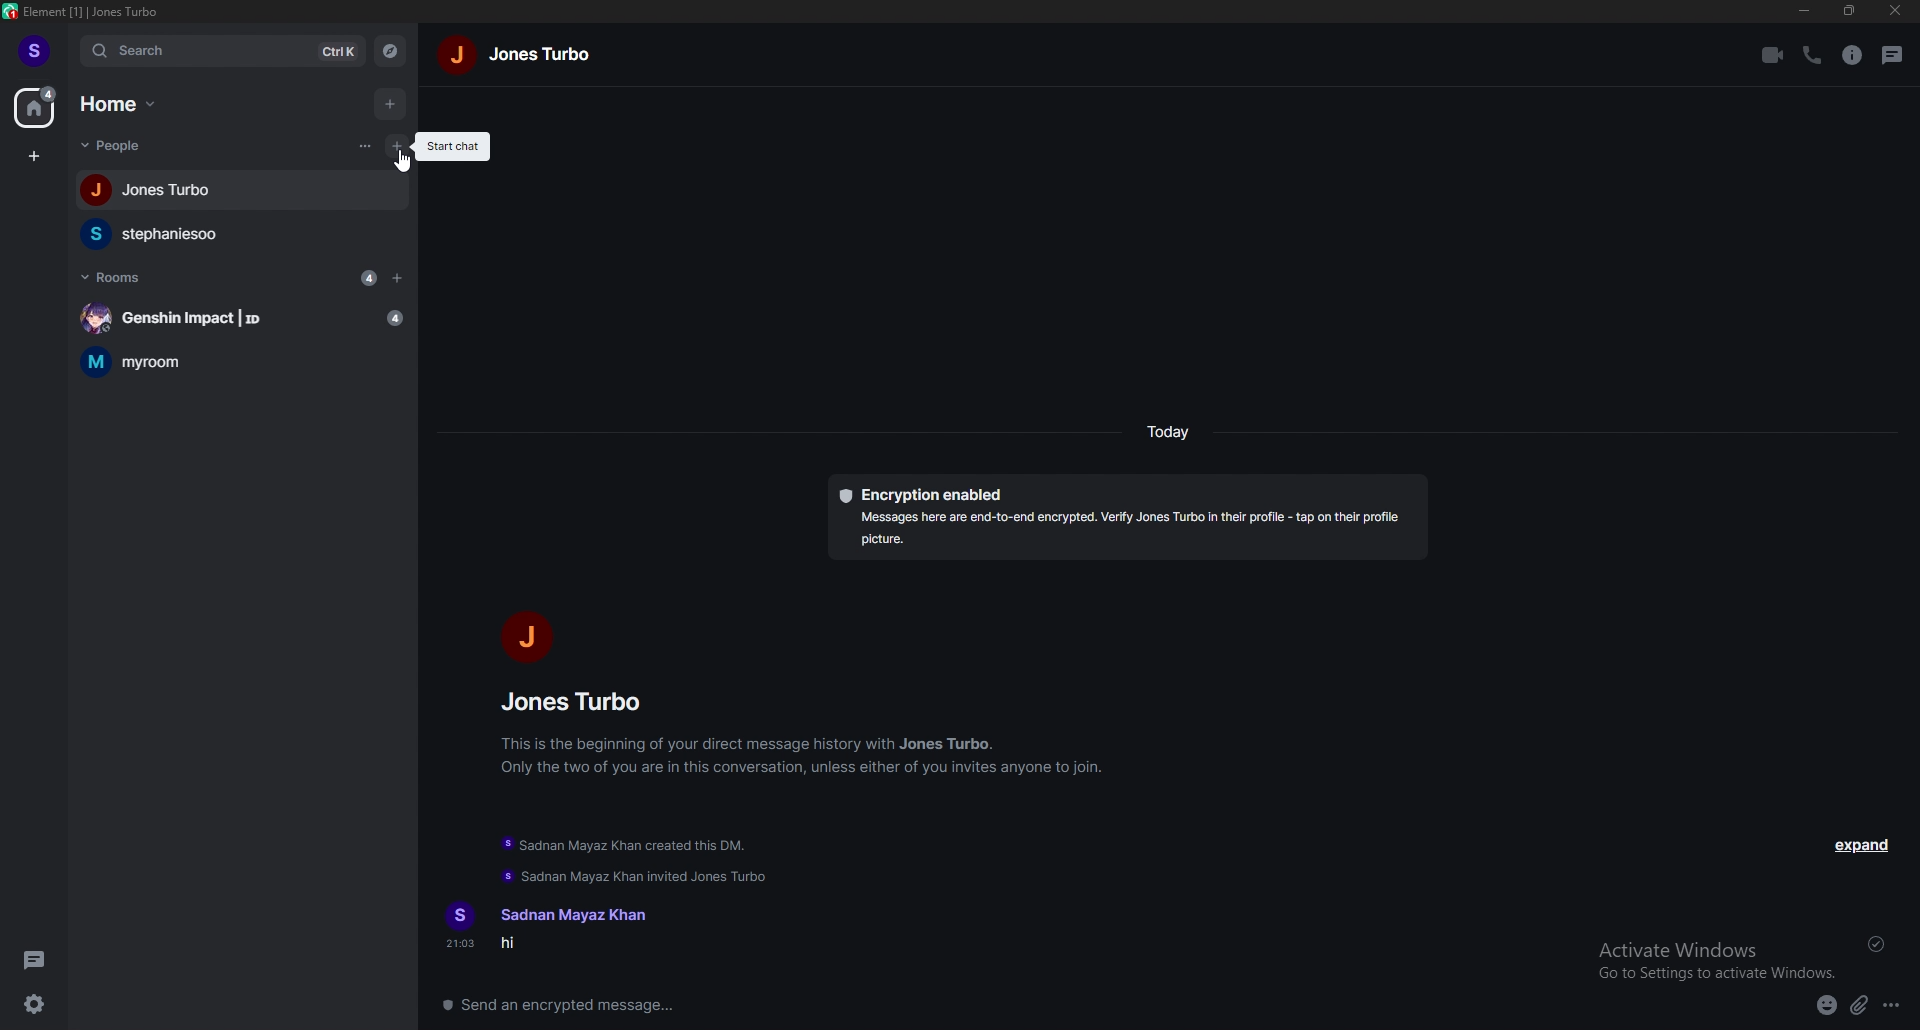  What do you see at coordinates (456, 146) in the screenshot?
I see `start chat` at bounding box center [456, 146].